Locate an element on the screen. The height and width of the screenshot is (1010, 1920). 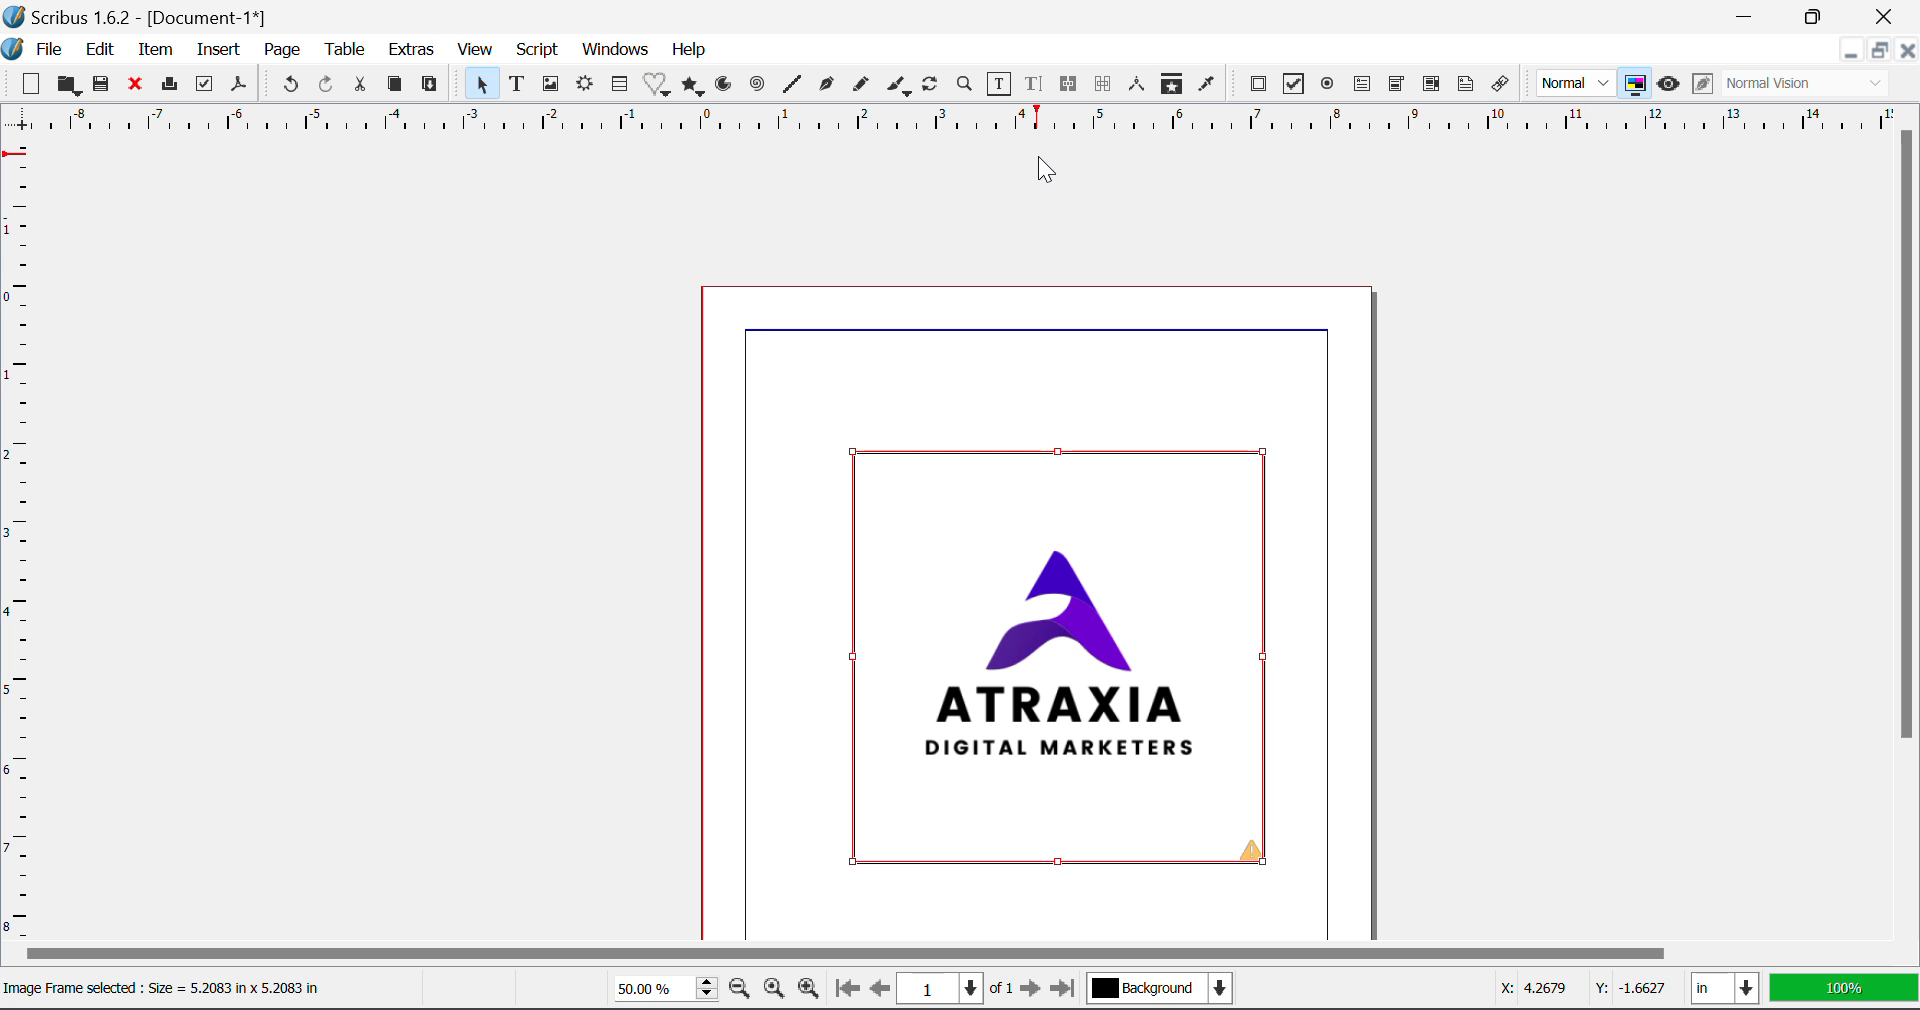
Close is located at coordinates (1908, 50).